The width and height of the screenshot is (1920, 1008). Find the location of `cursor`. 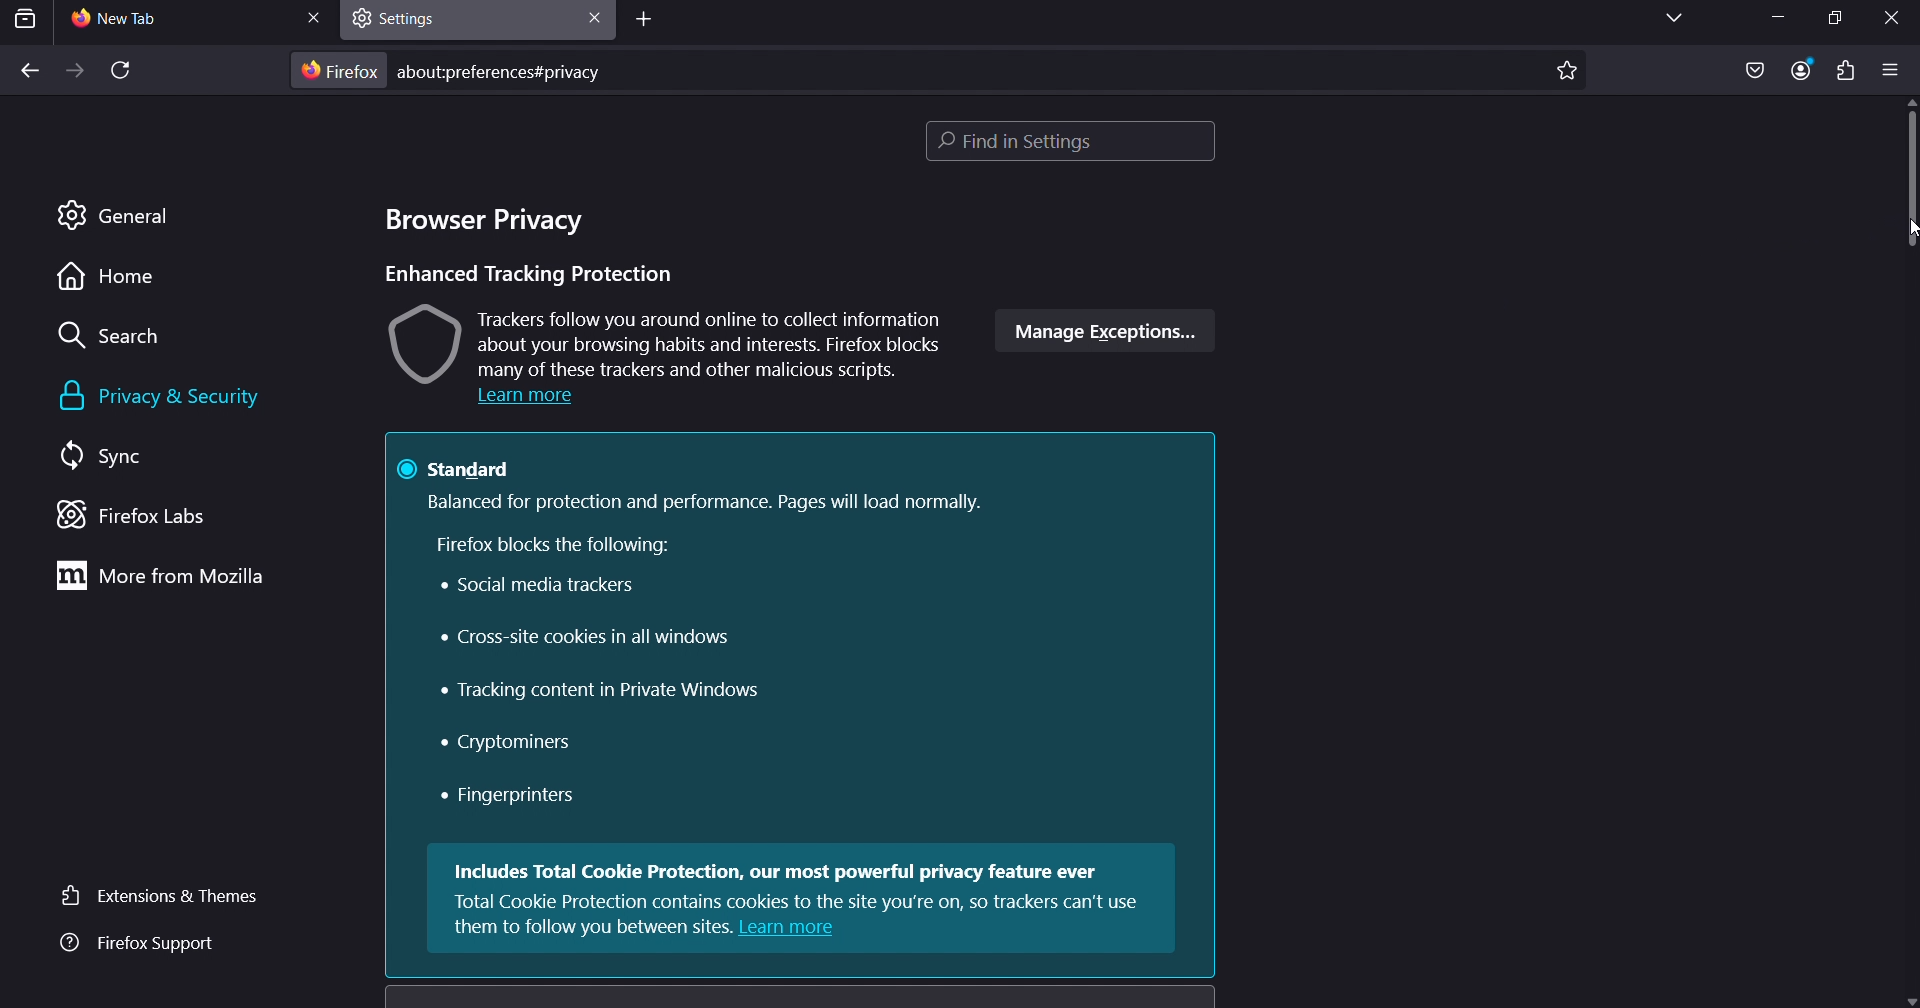

cursor is located at coordinates (1908, 230).